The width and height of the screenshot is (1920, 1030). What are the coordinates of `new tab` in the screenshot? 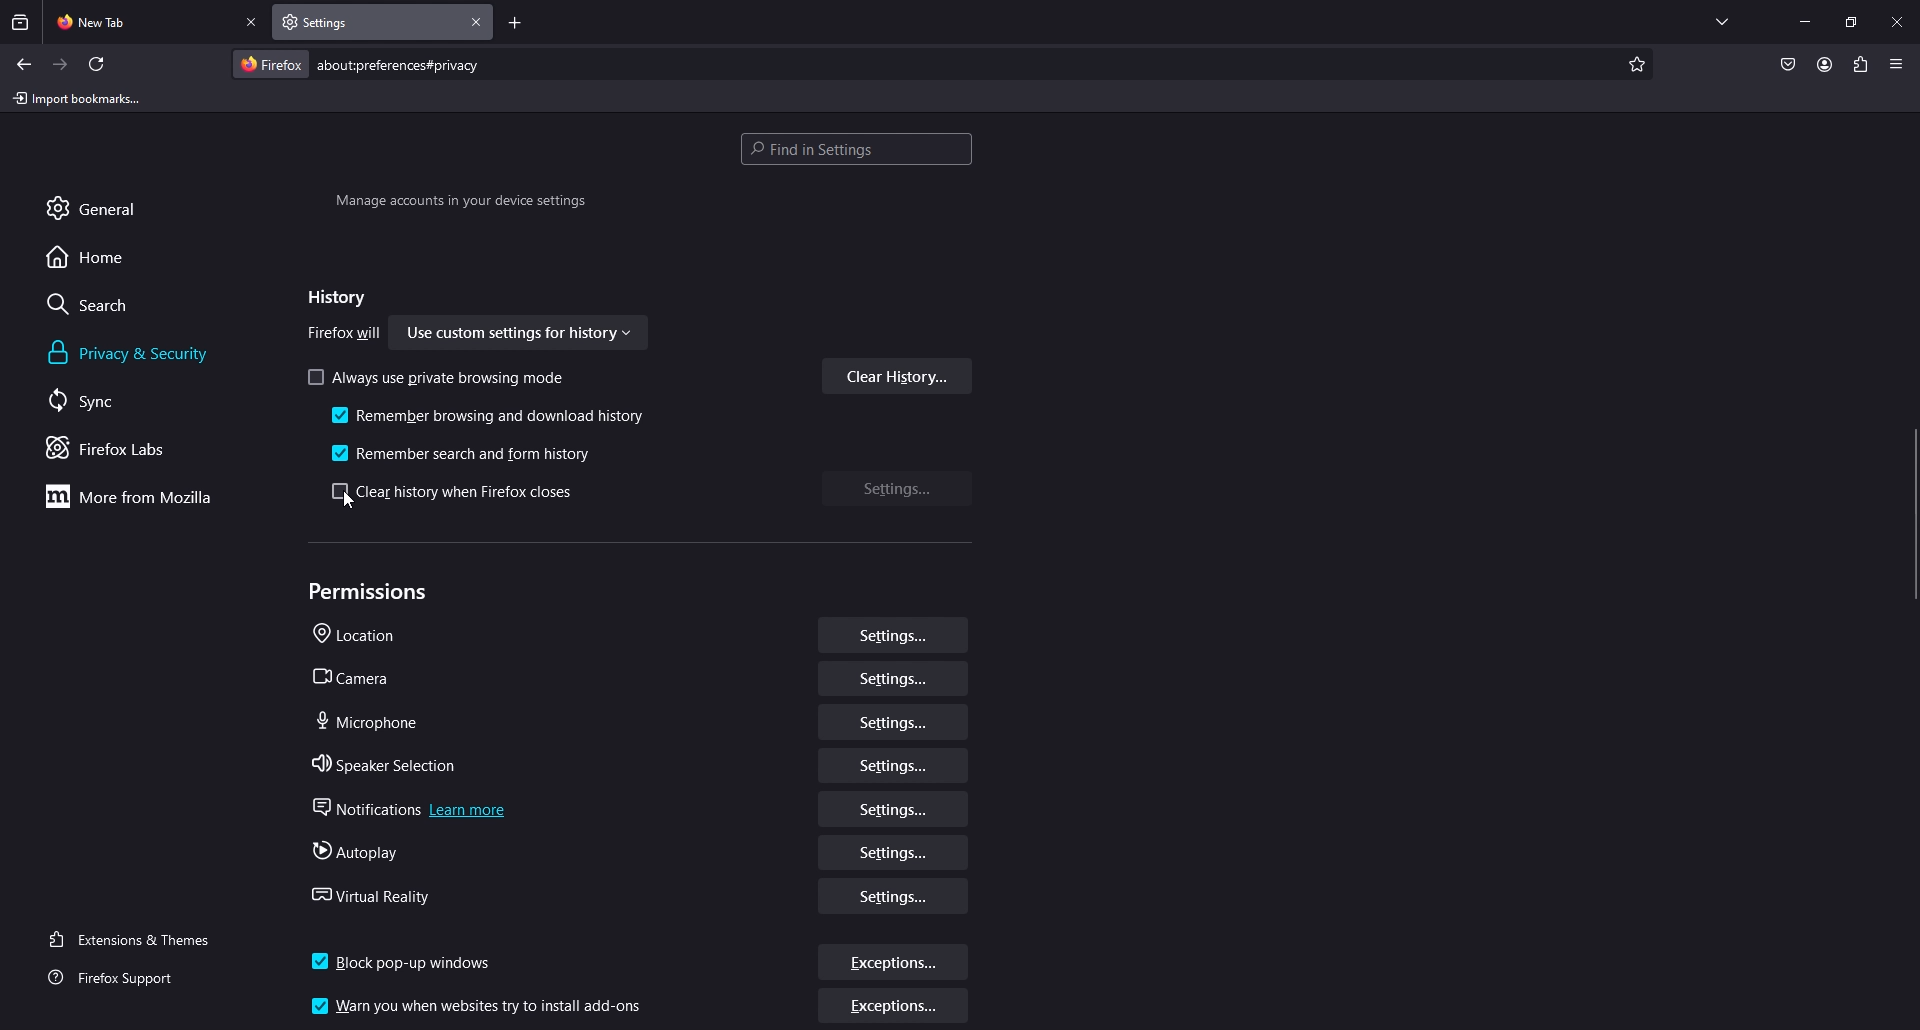 It's located at (141, 20).